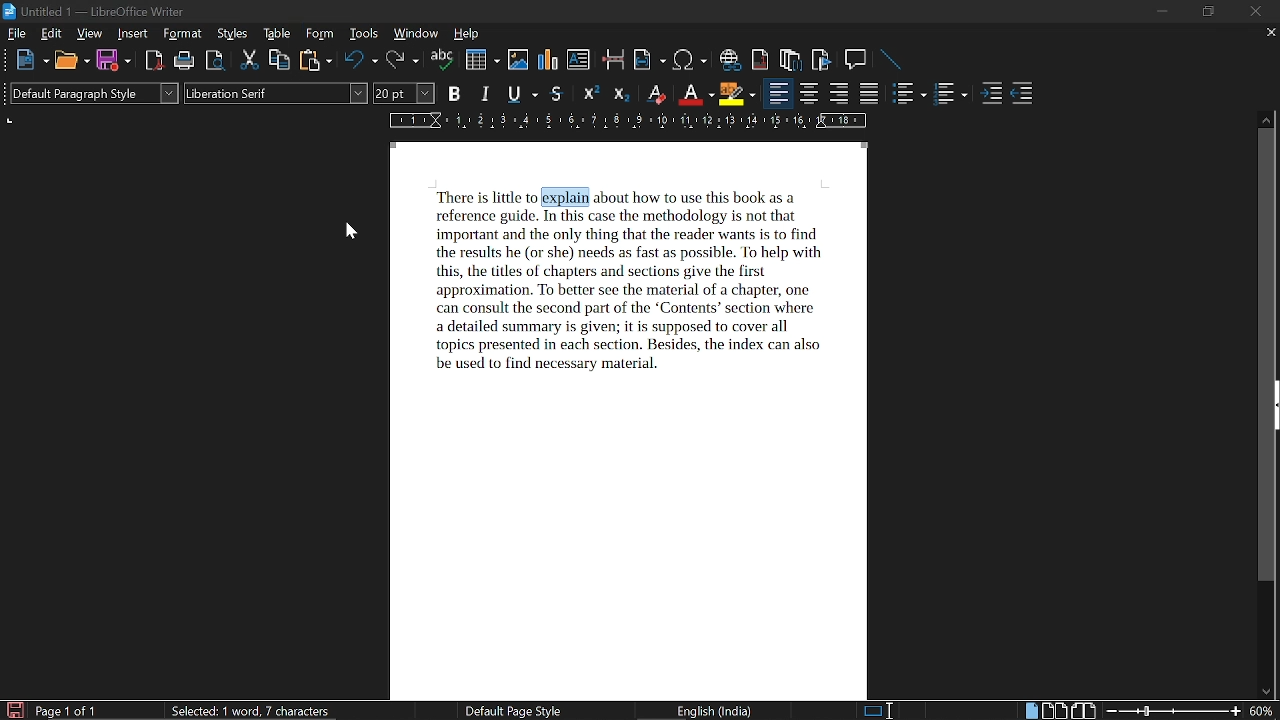  What do you see at coordinates (519, 59) in the screenshot?
I see `insert image` at bounding box center [519, 59].